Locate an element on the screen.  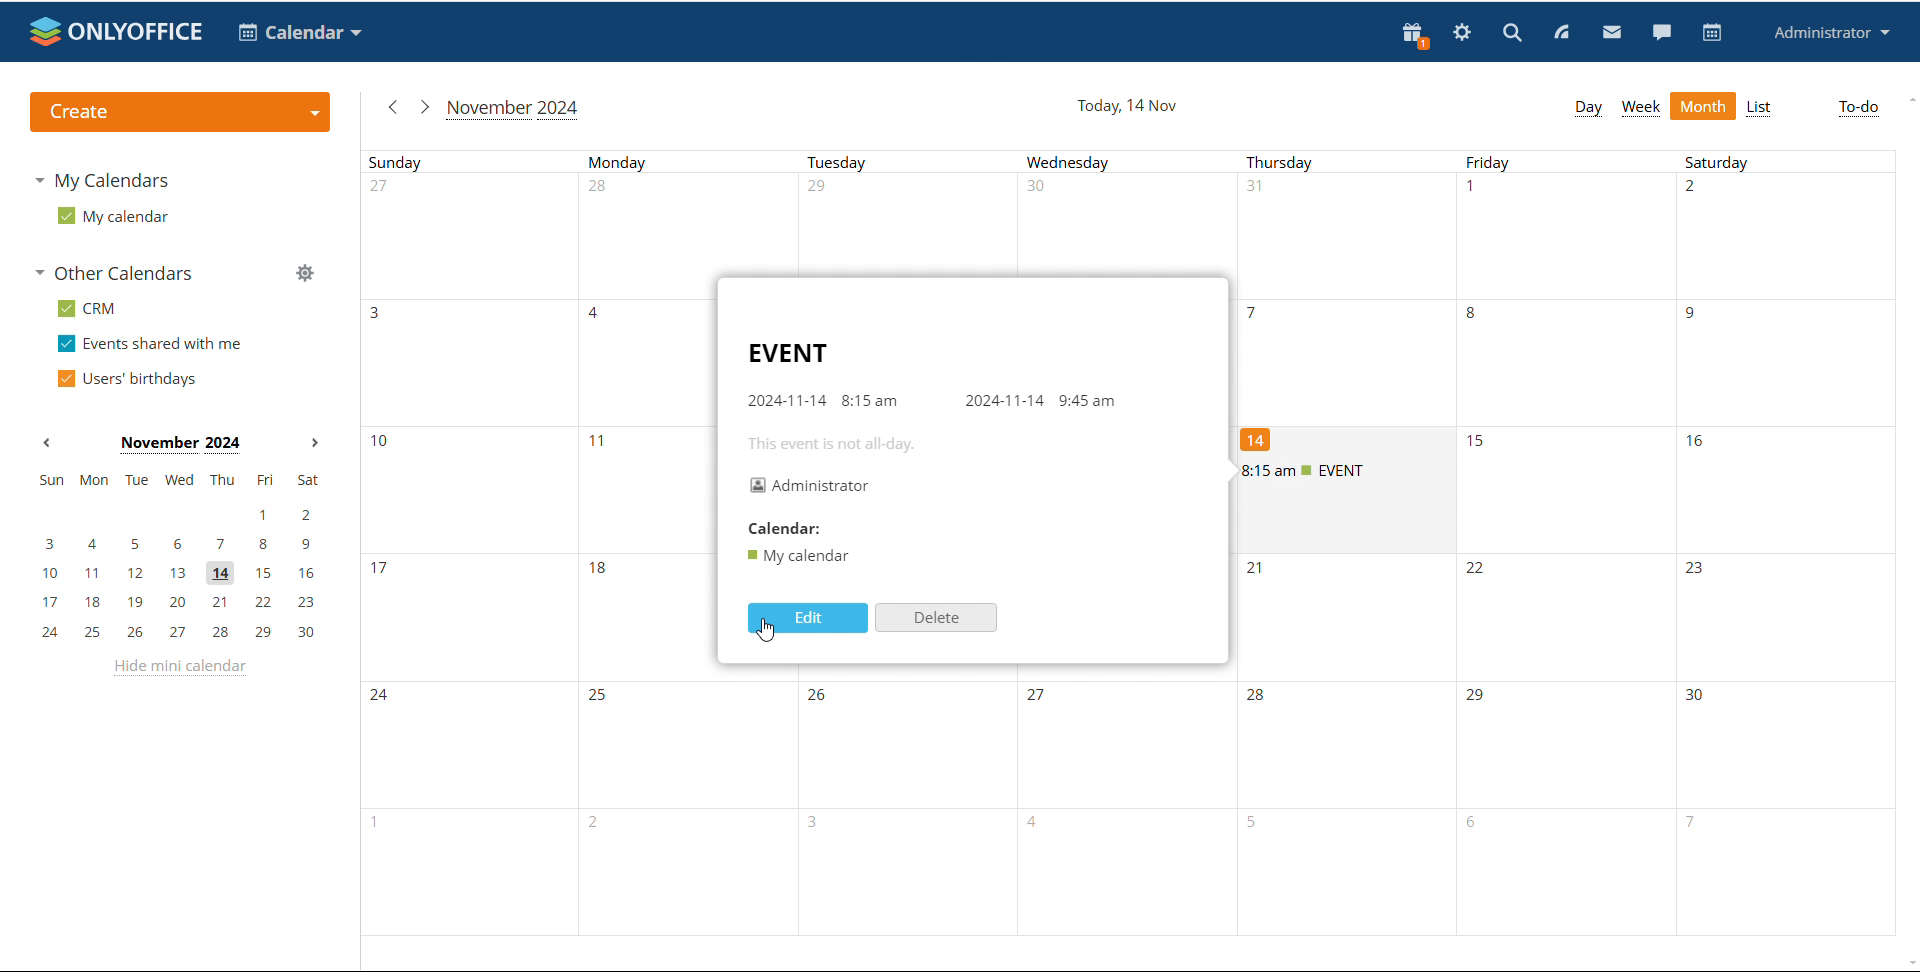
3, 4, 5, 6, 7, 8, 9 is located at coordinates (176, 546).